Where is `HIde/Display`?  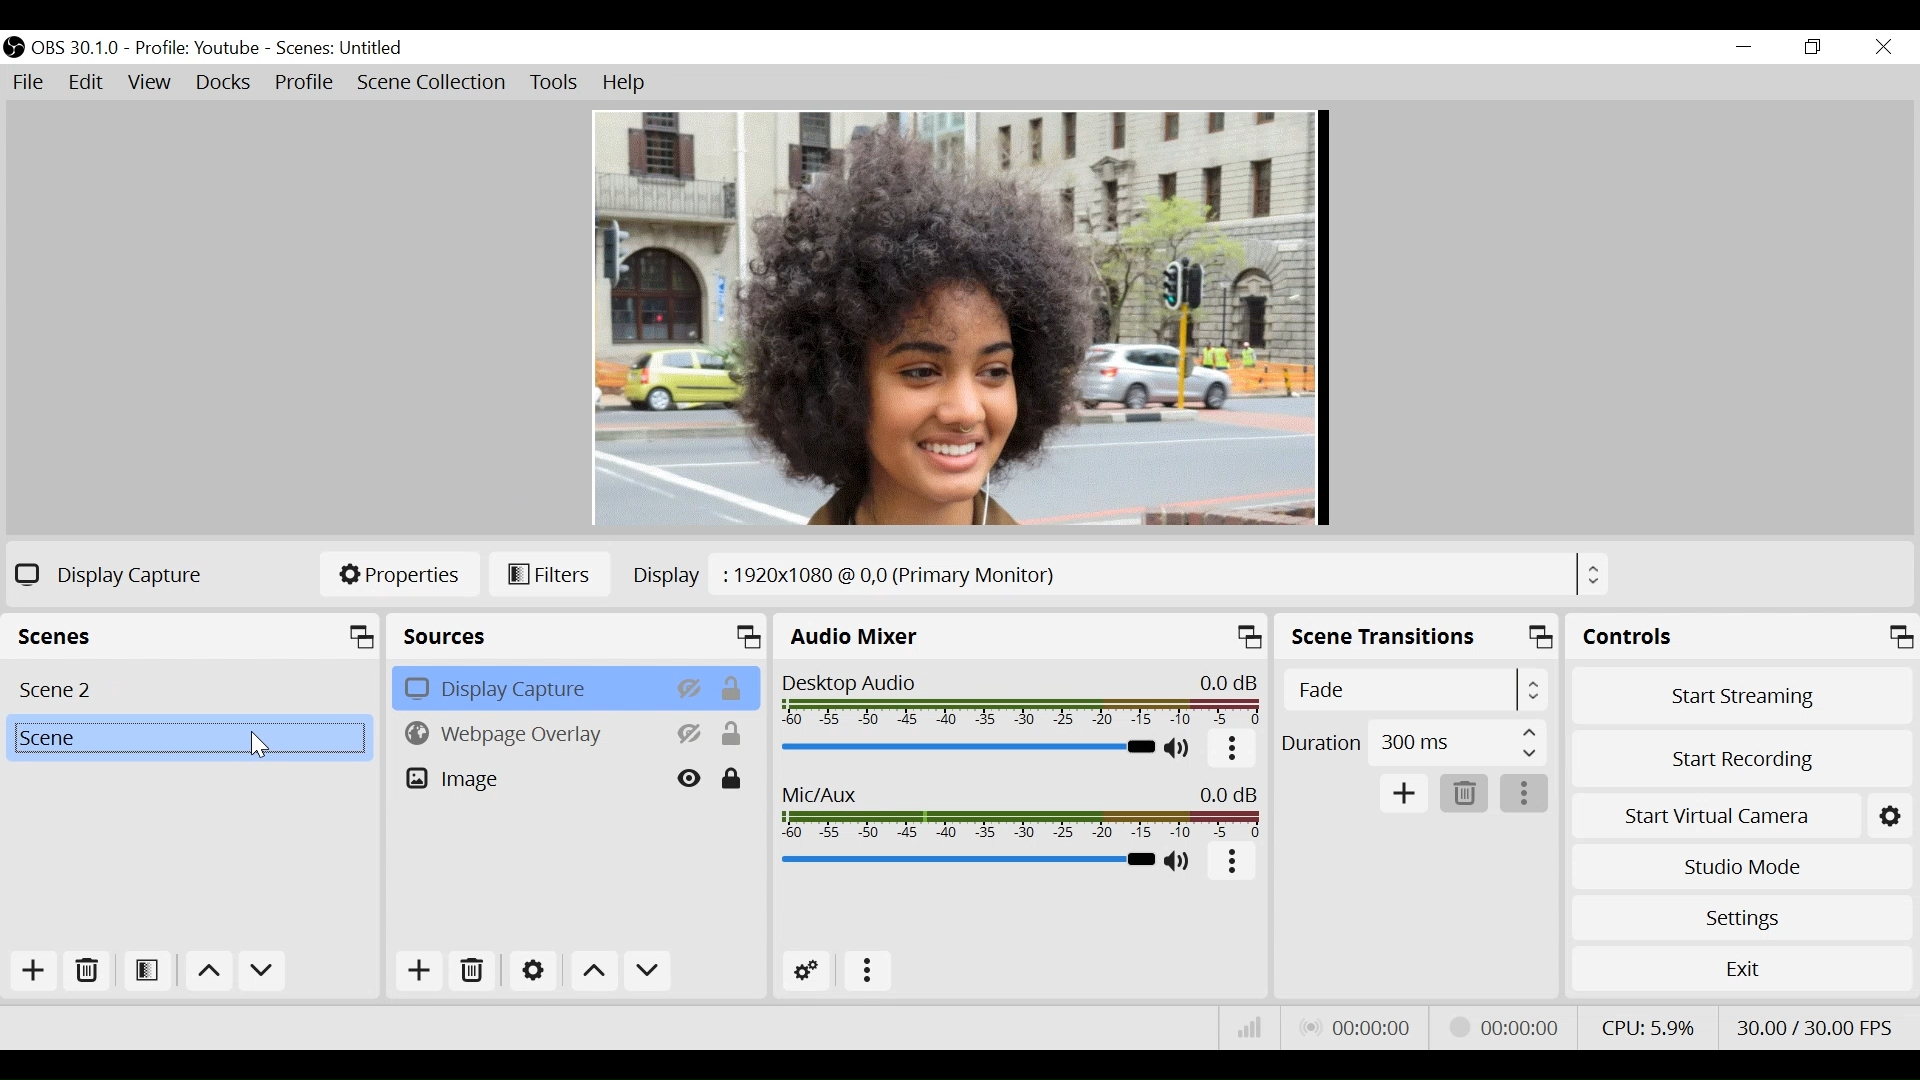 HIde/Display is located at coordinates (691, 733).